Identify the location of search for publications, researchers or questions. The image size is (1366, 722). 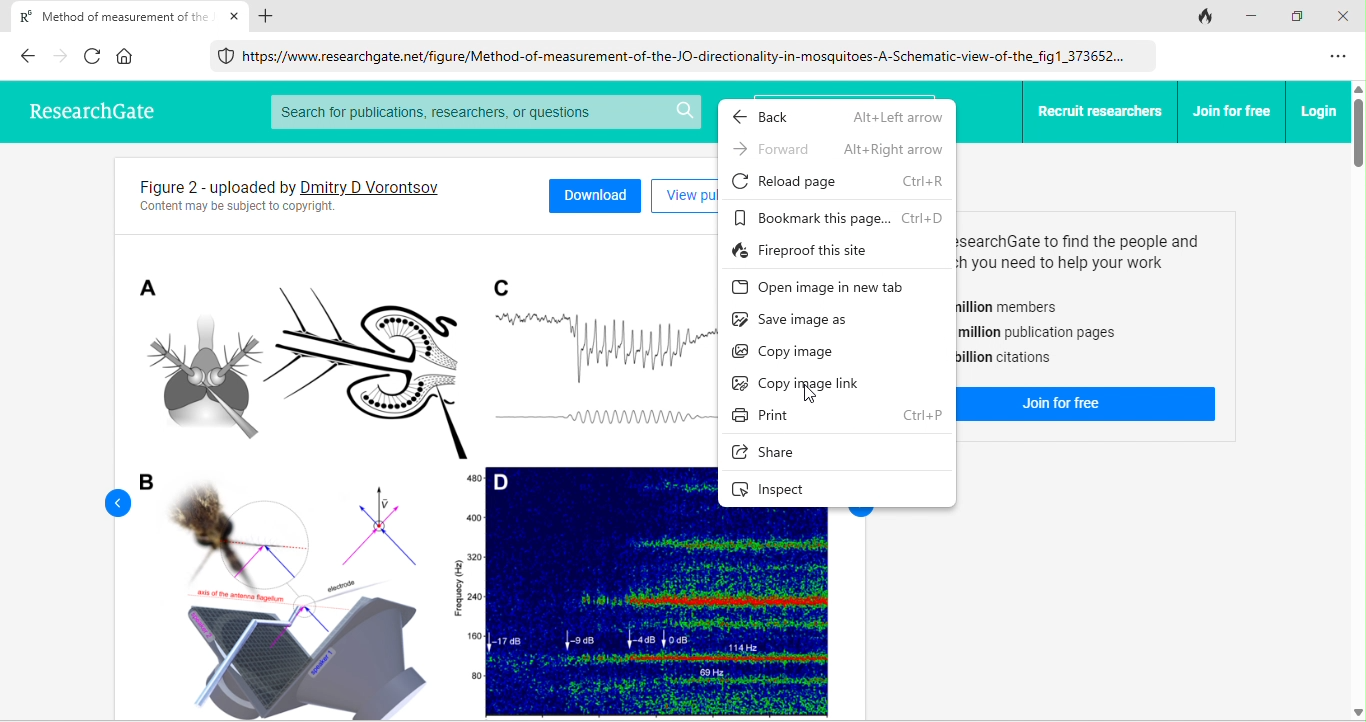
(484, 112).